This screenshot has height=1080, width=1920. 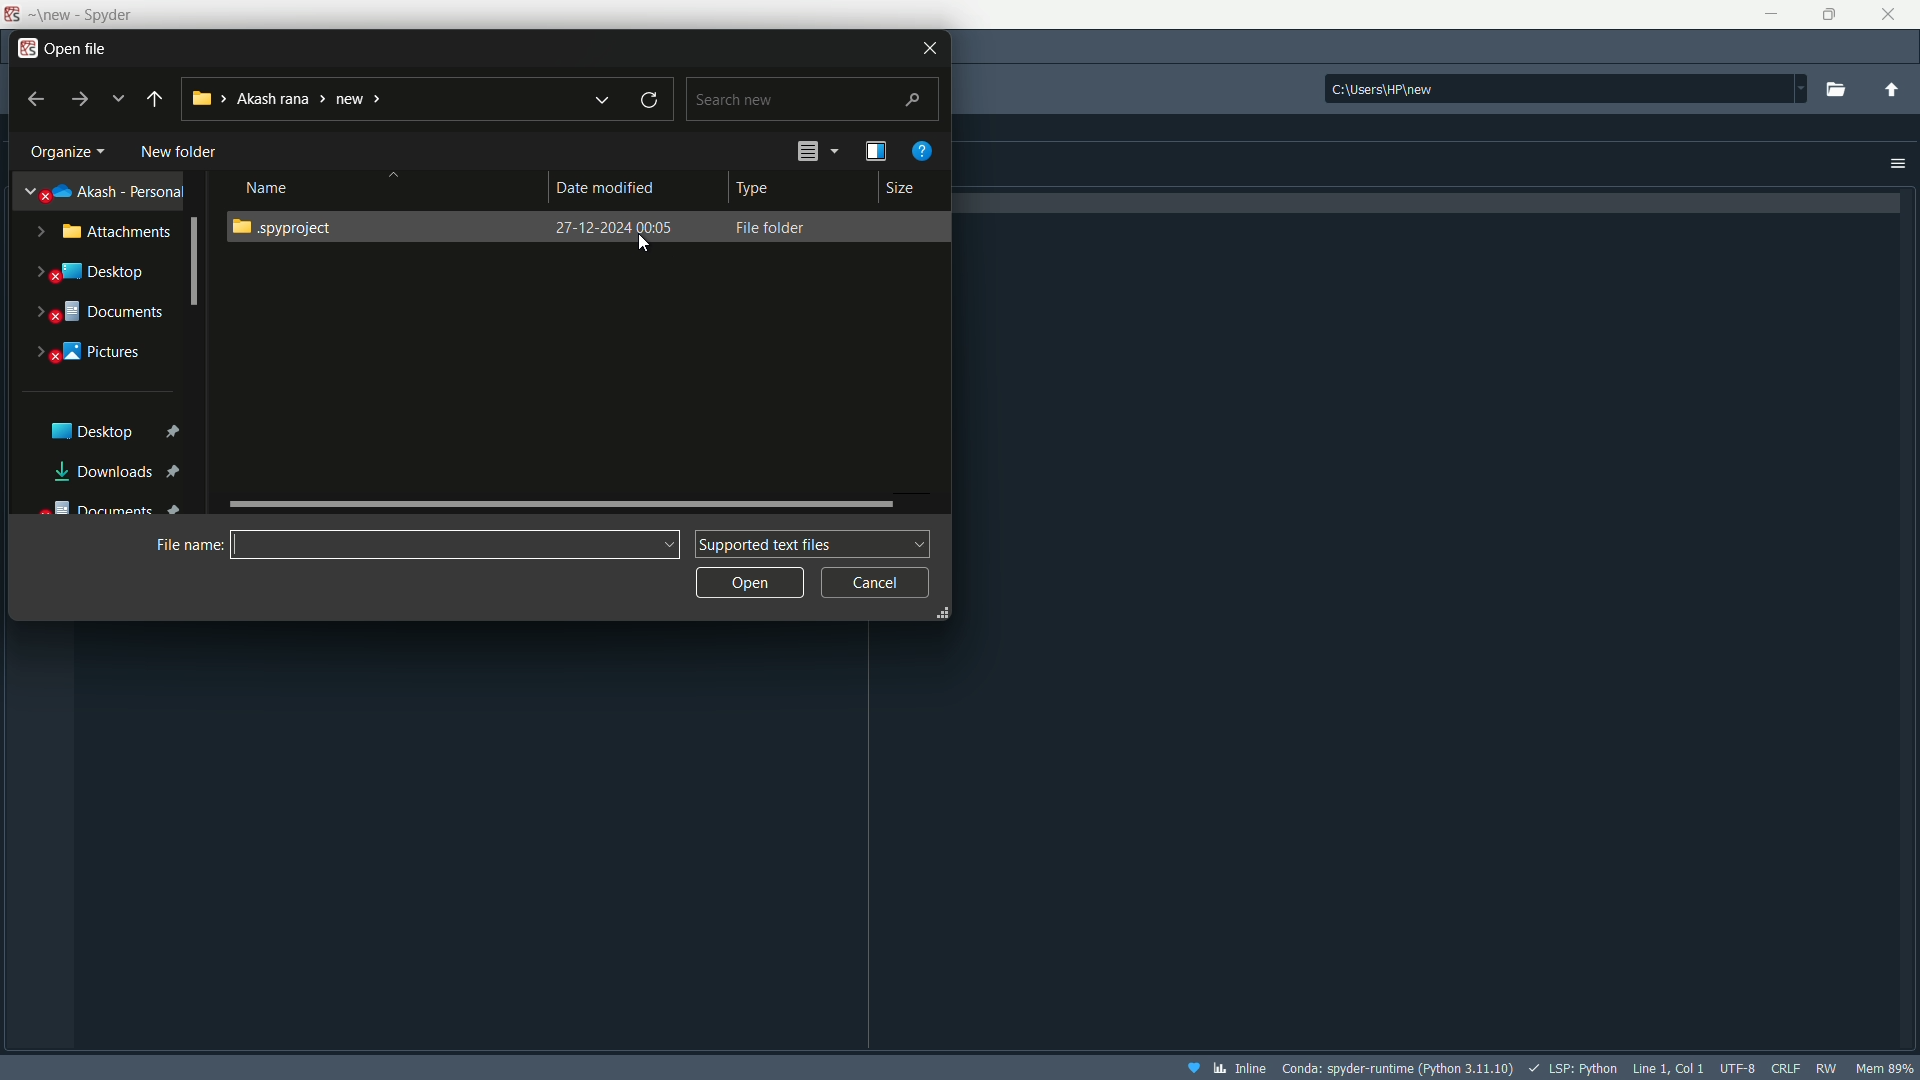 I want to click on app icon, so click(x=25, y=49).